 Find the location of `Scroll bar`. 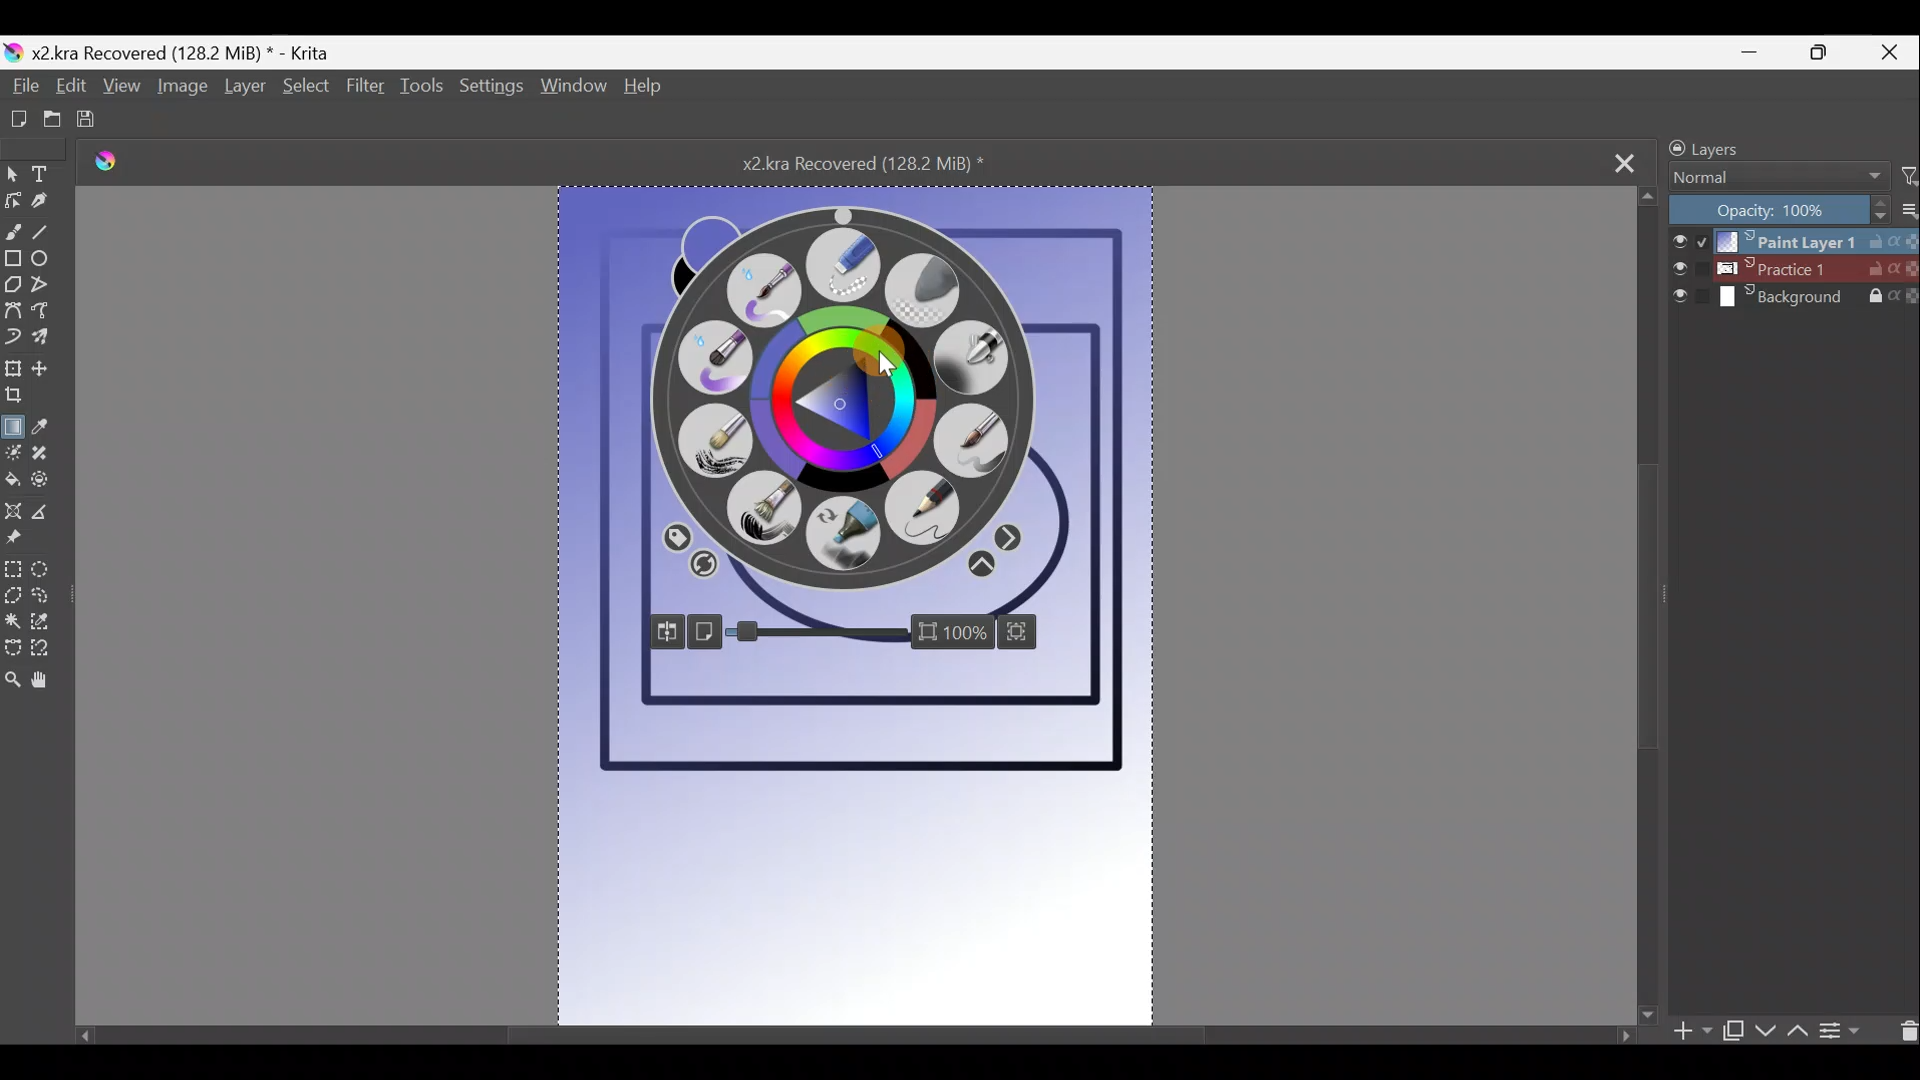

Scroll bar is located at coordinates (1648, 603).